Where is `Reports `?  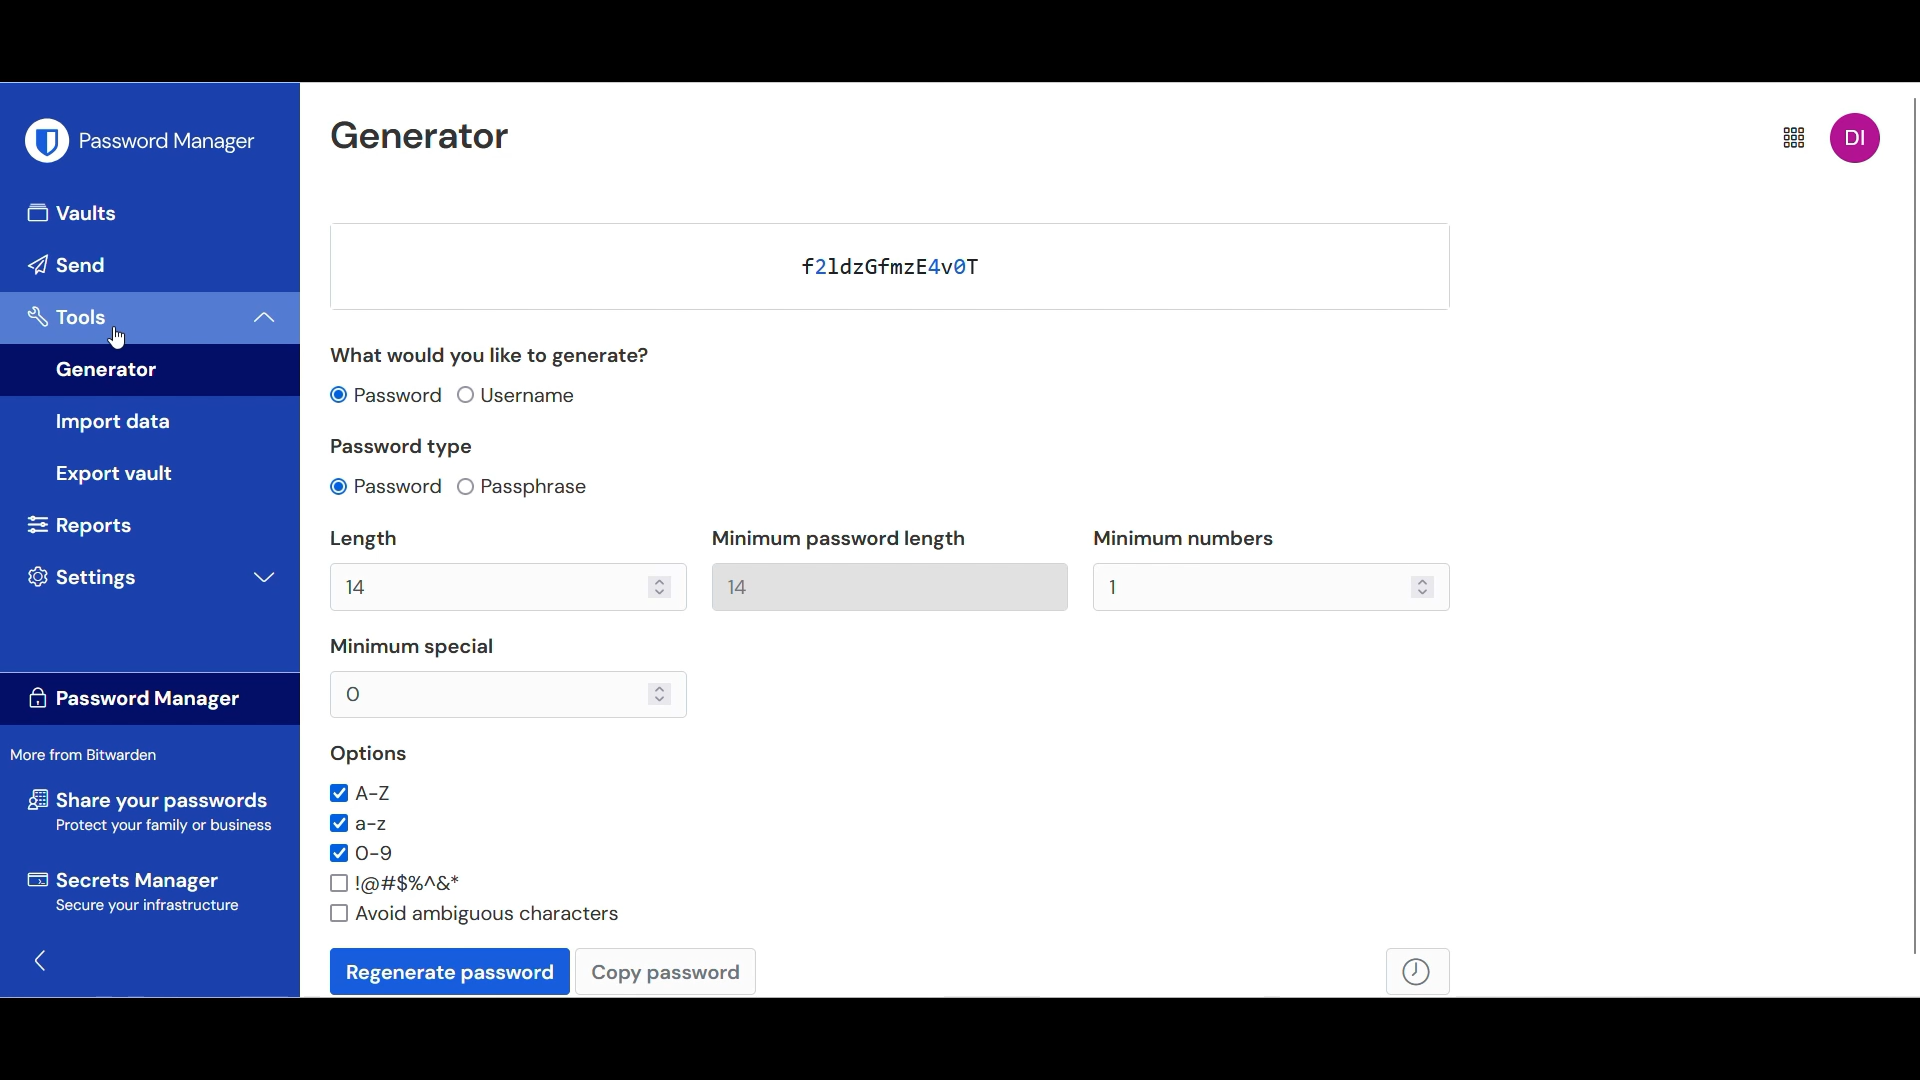
Reports  is located at coordinates (79, 525).